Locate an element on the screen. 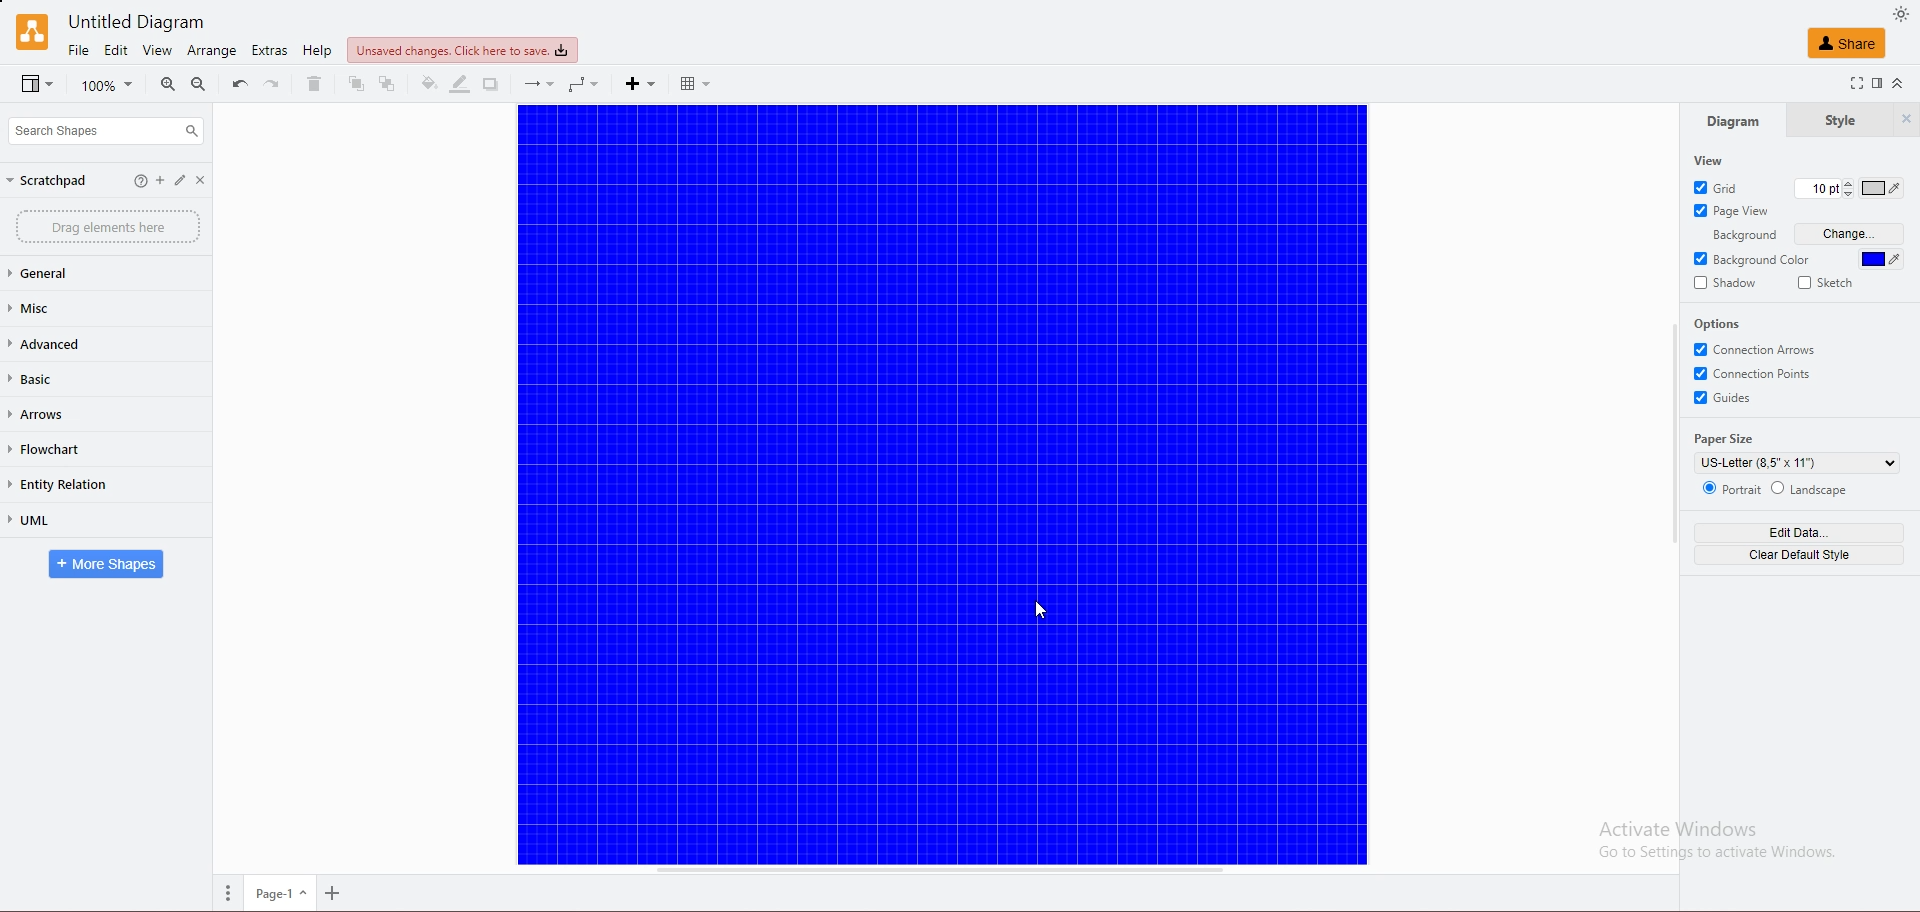 Image resolution: width=1920 pixels, height=912 pixels. help is located at coordinates (317, 51).